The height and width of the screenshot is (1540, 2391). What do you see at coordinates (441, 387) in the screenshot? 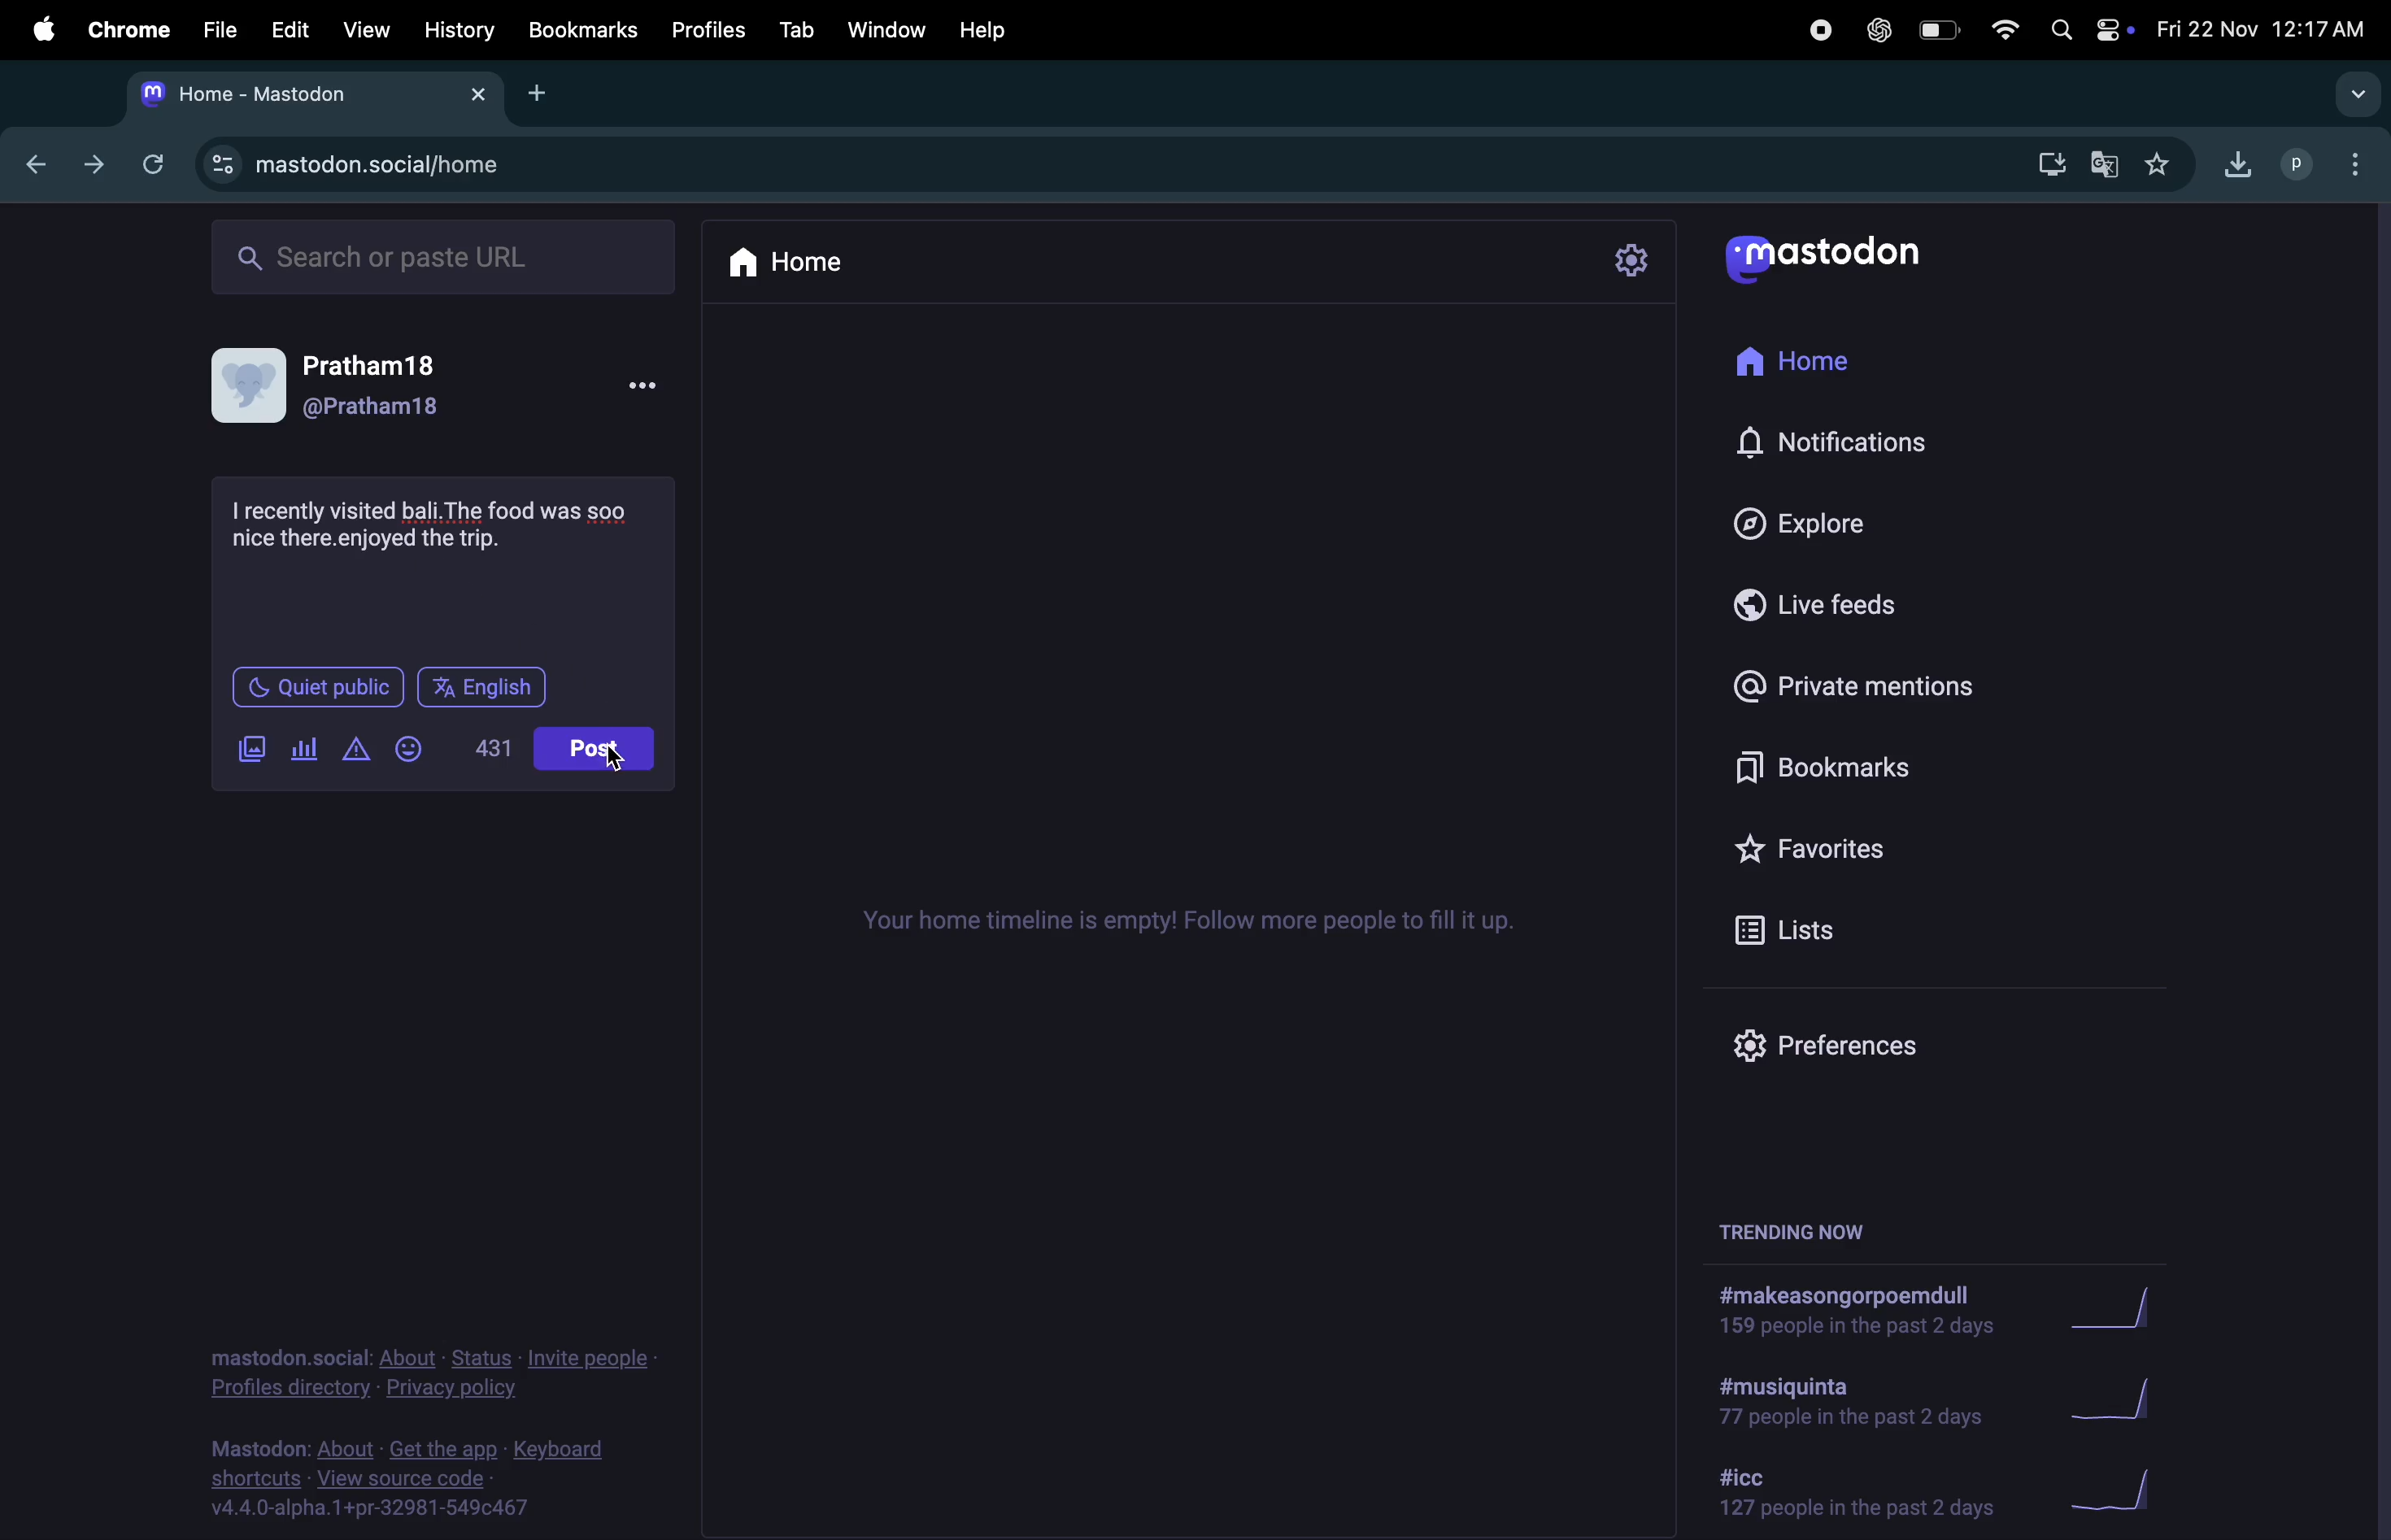
I see `user profile` at bounding box center [441, 387].